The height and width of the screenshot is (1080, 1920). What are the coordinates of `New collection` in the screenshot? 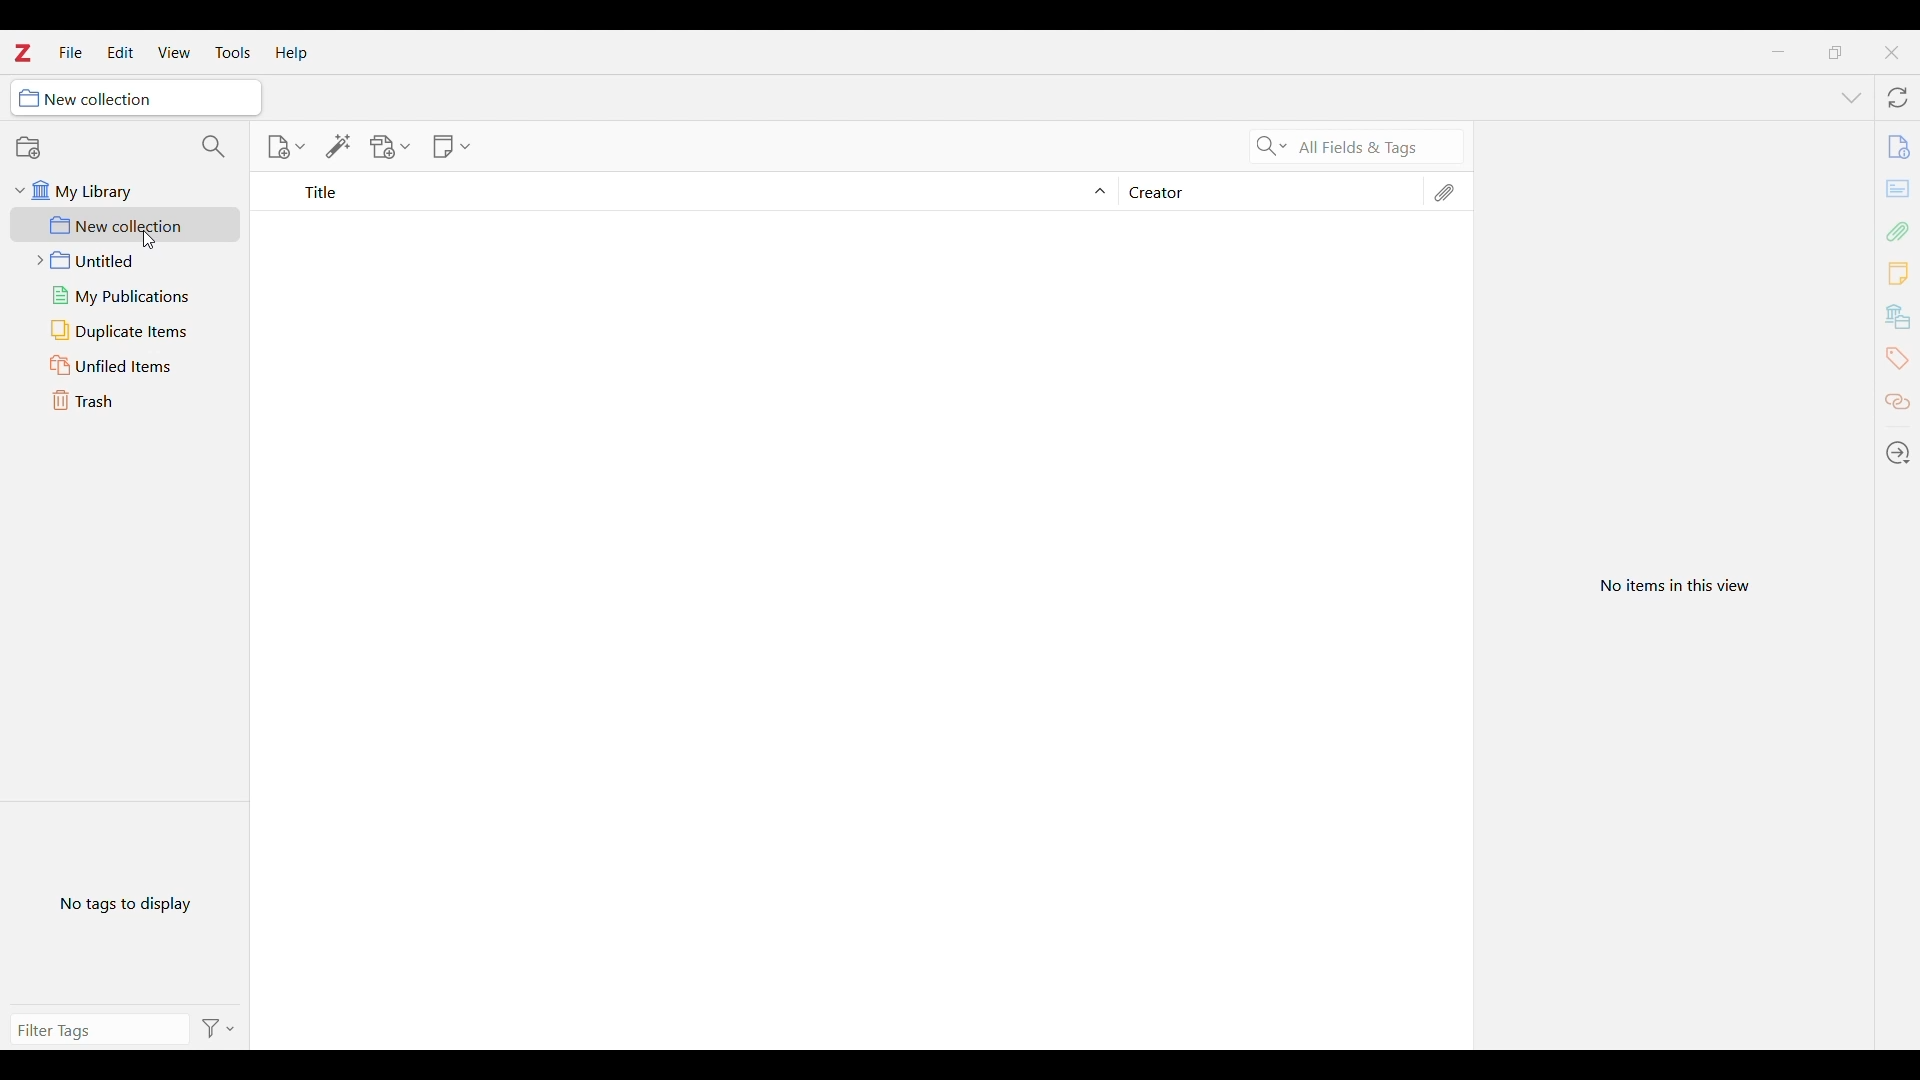 It's located at (29, 148).